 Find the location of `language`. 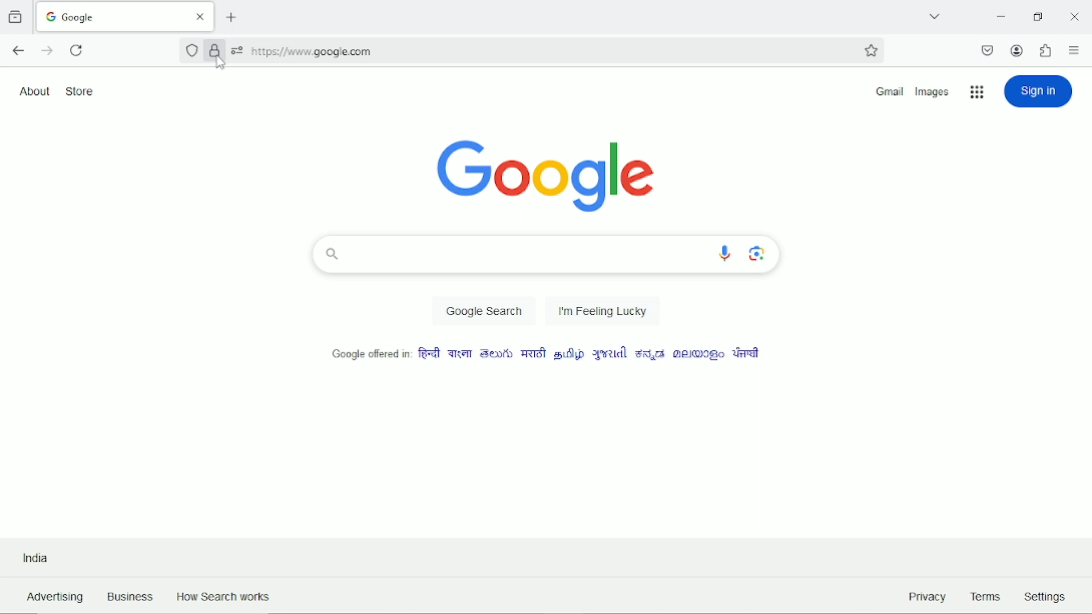

language is located at coordinates (743, 355).